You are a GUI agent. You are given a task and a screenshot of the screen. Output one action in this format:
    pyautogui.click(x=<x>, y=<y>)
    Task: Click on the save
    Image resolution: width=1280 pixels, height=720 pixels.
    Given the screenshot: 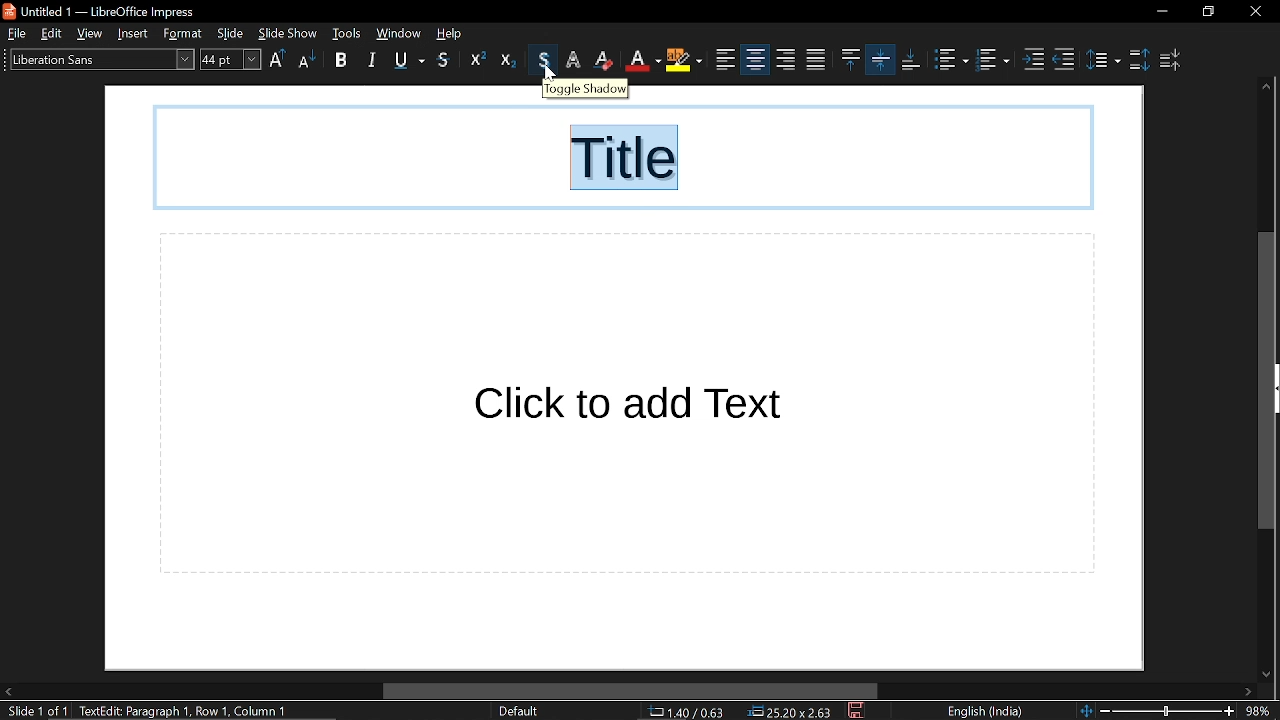 What is the action you would take?
    pyautogui.click(x=858, y=712)
    